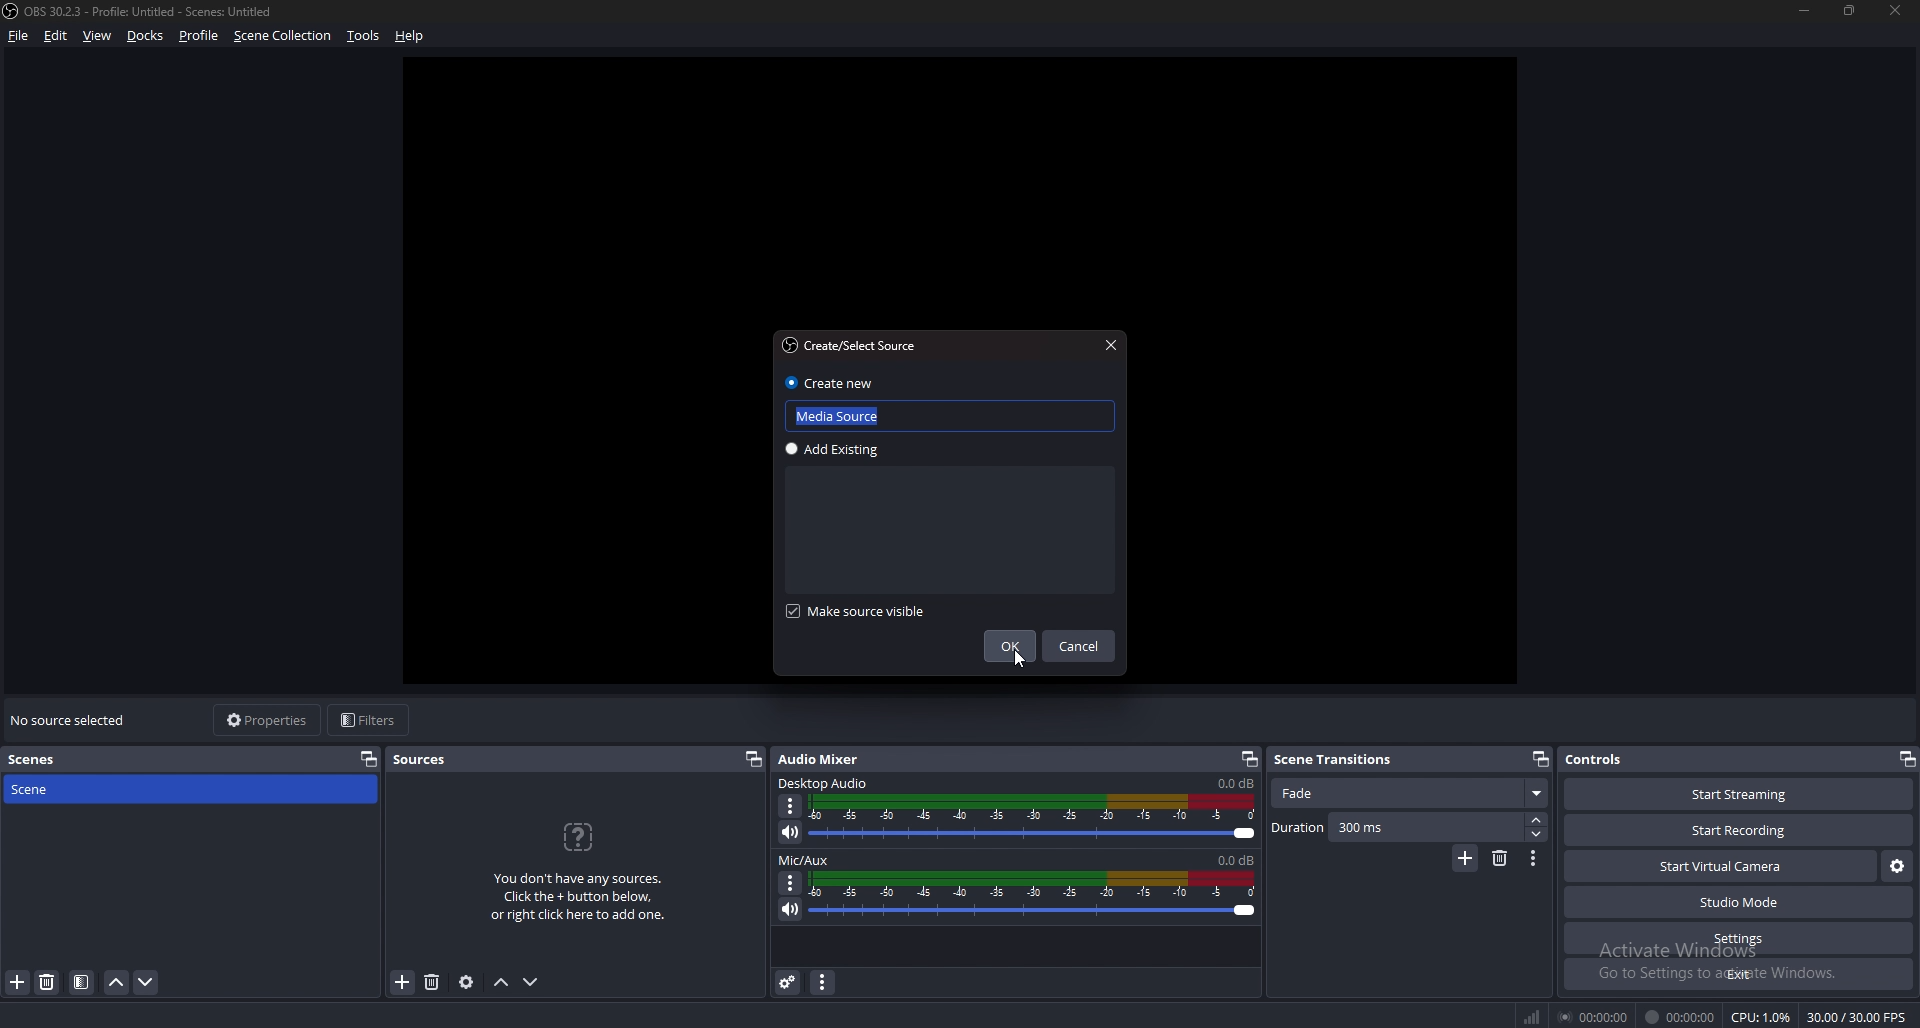  I want to click on fade, so click(1411, 794).